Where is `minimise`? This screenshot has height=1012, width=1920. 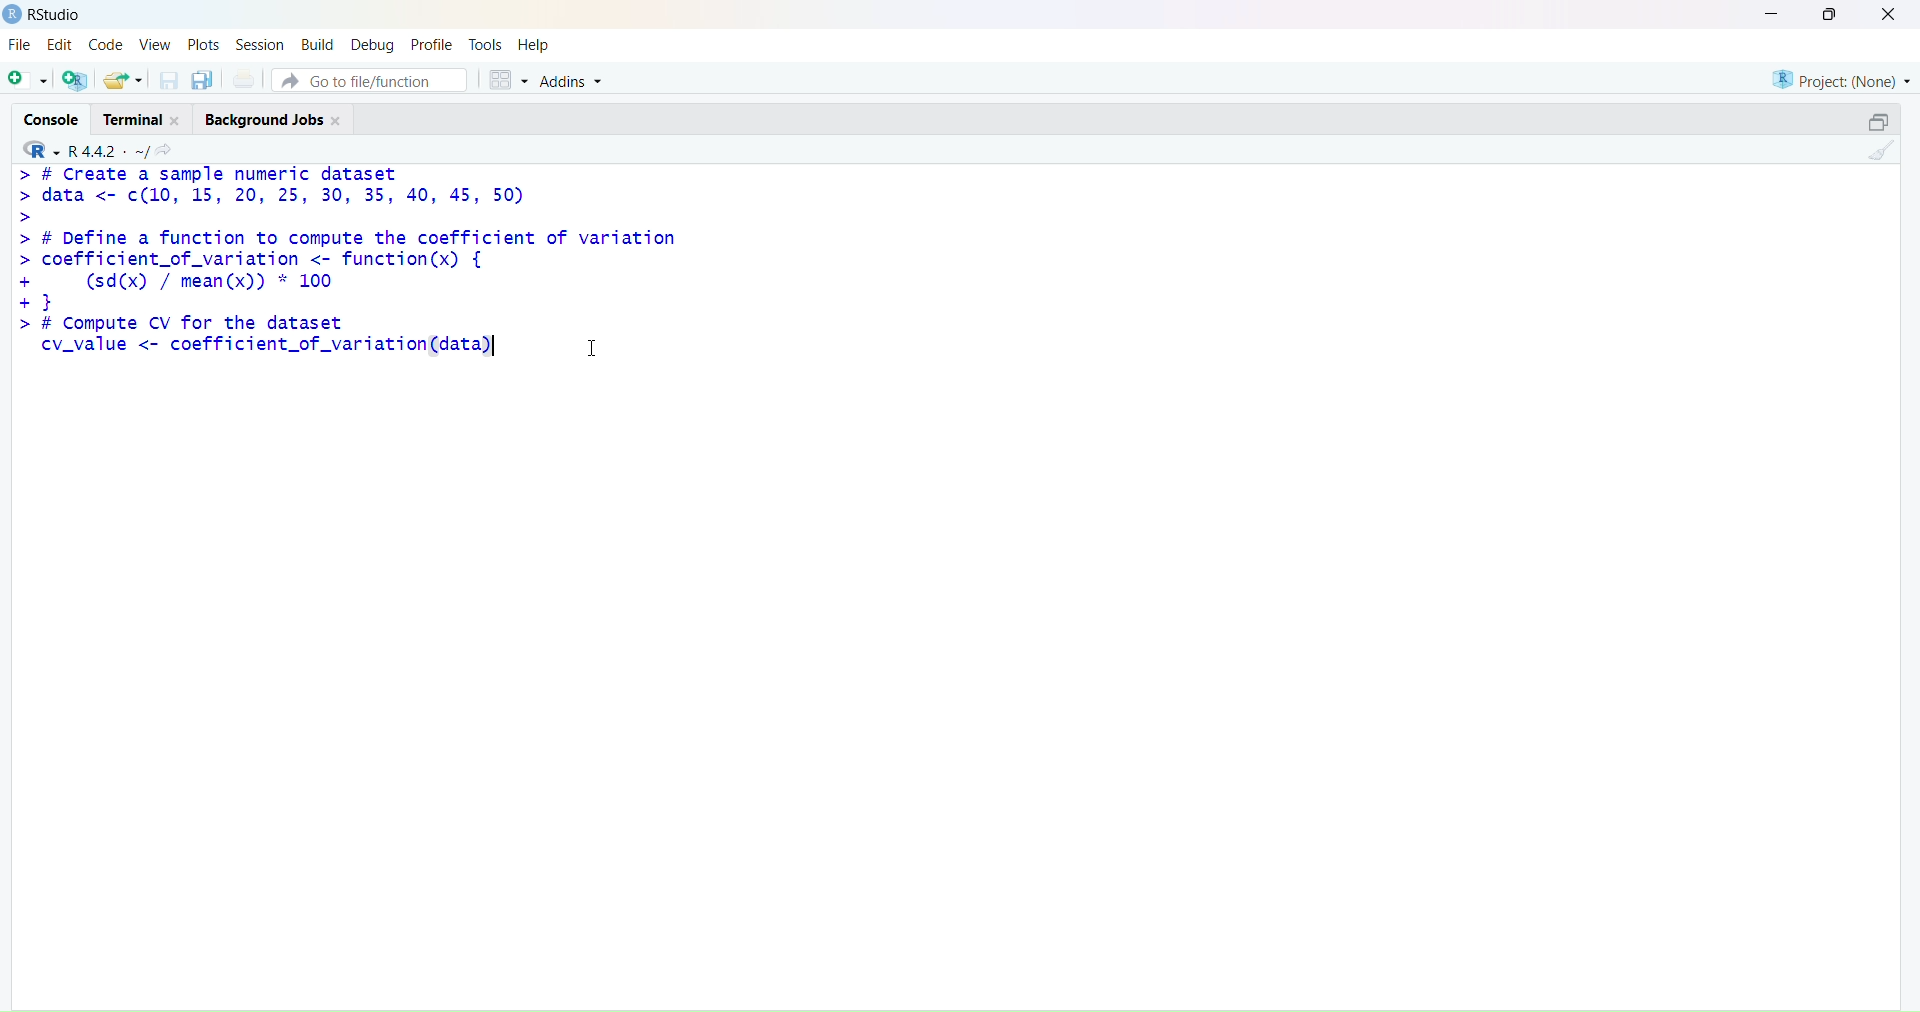
minimise is located at coordinates (1773, 13).